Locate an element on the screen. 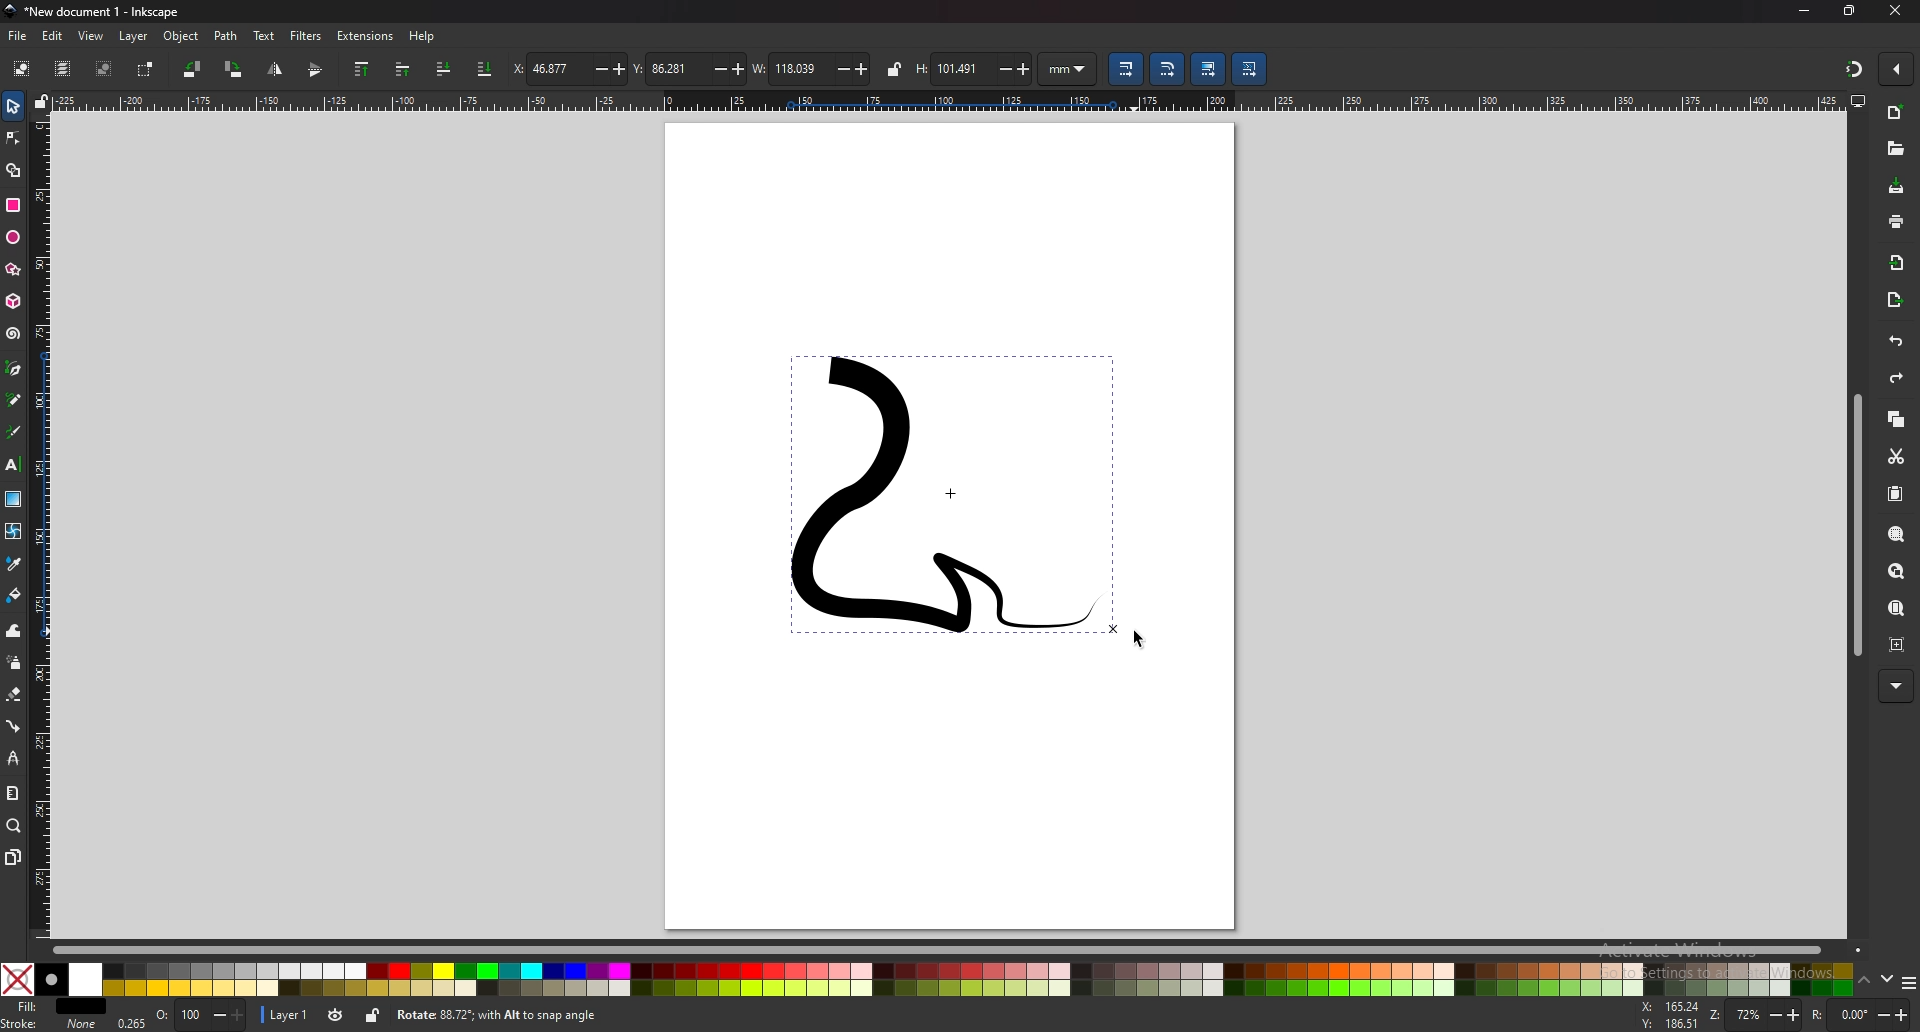 This screenshot has width=1920, height=1032. move patterns is located at coordinates (1249, 69).